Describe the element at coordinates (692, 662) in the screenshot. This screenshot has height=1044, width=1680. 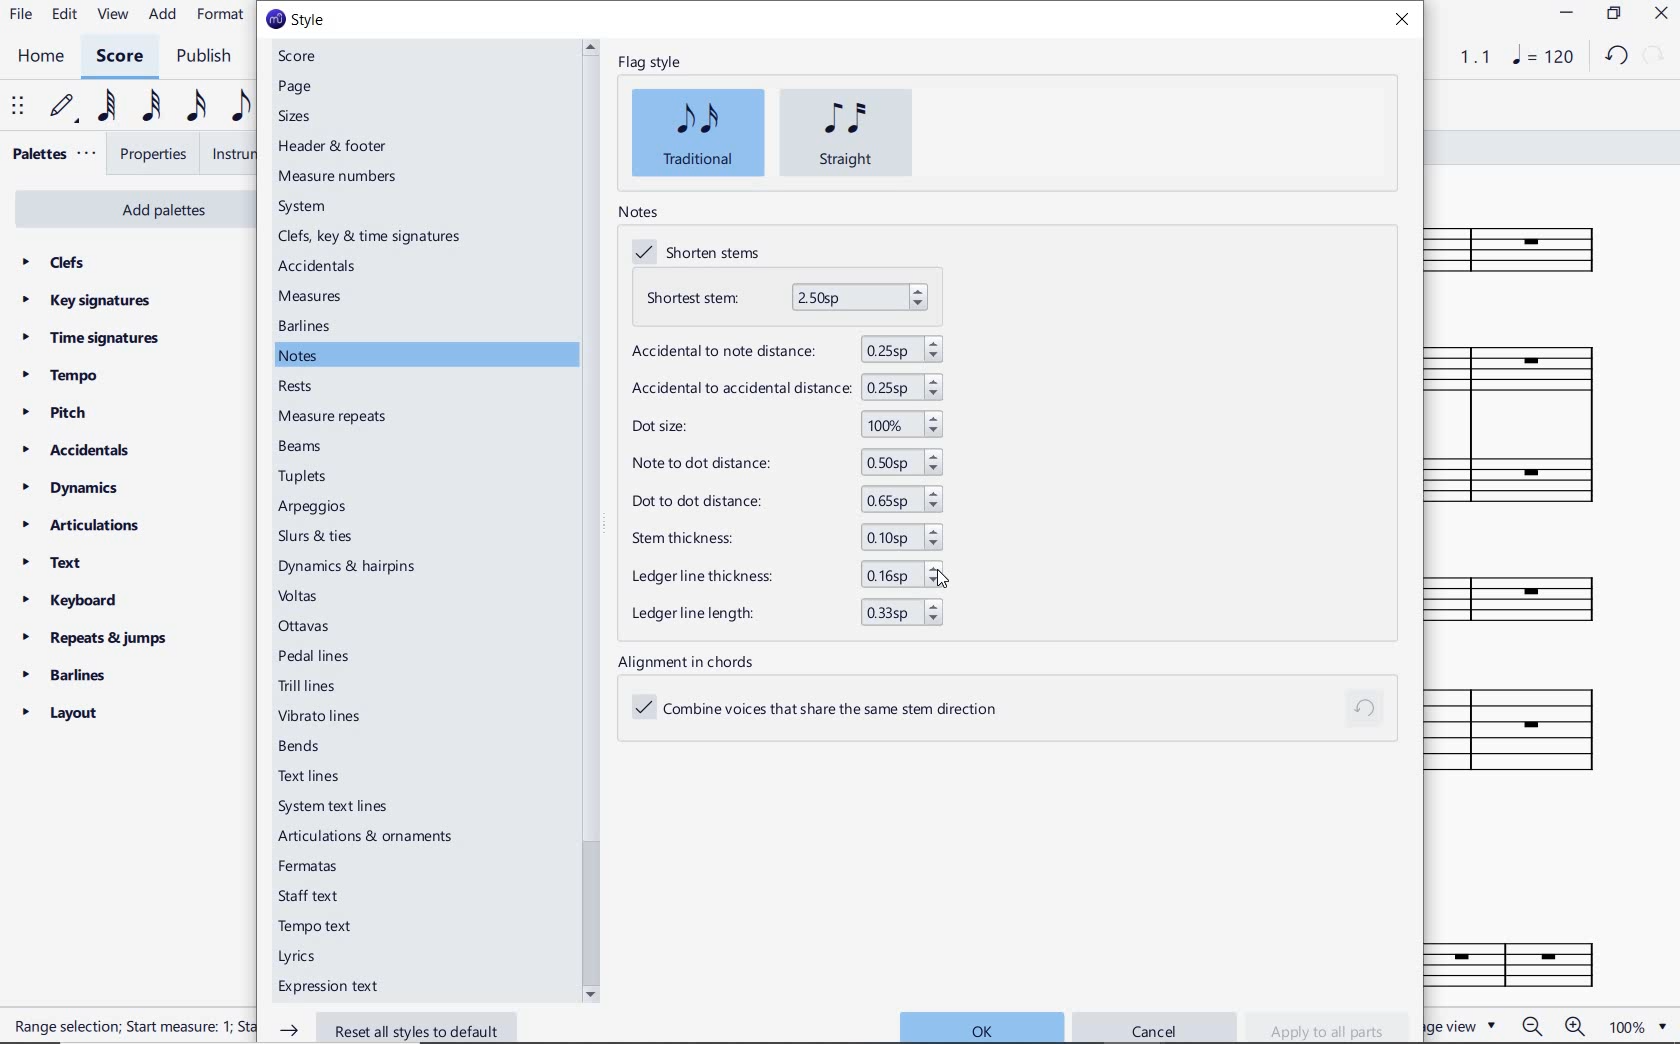
I see `alignment in chords` at that location.